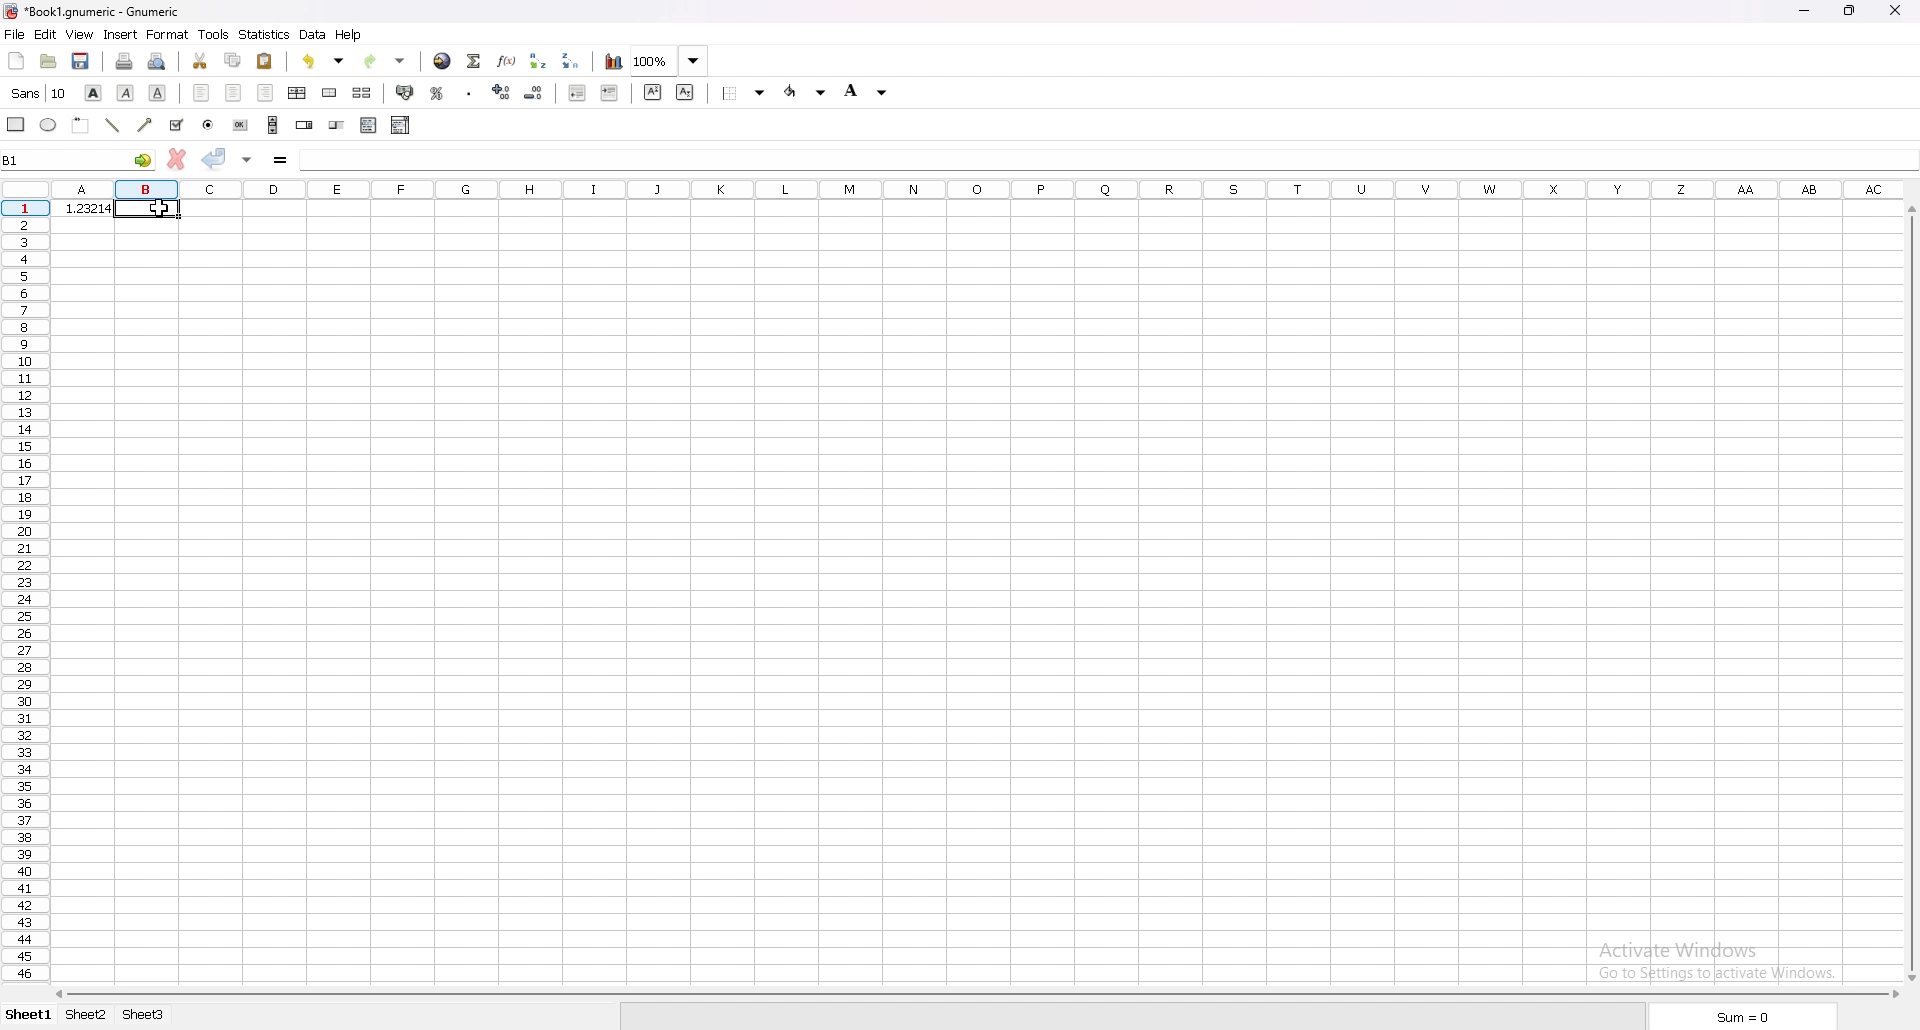 This screenshot has height=1030, width=1920. Describe the element at coordinates (80, 60) in the screenshot. I see `save` at that location.